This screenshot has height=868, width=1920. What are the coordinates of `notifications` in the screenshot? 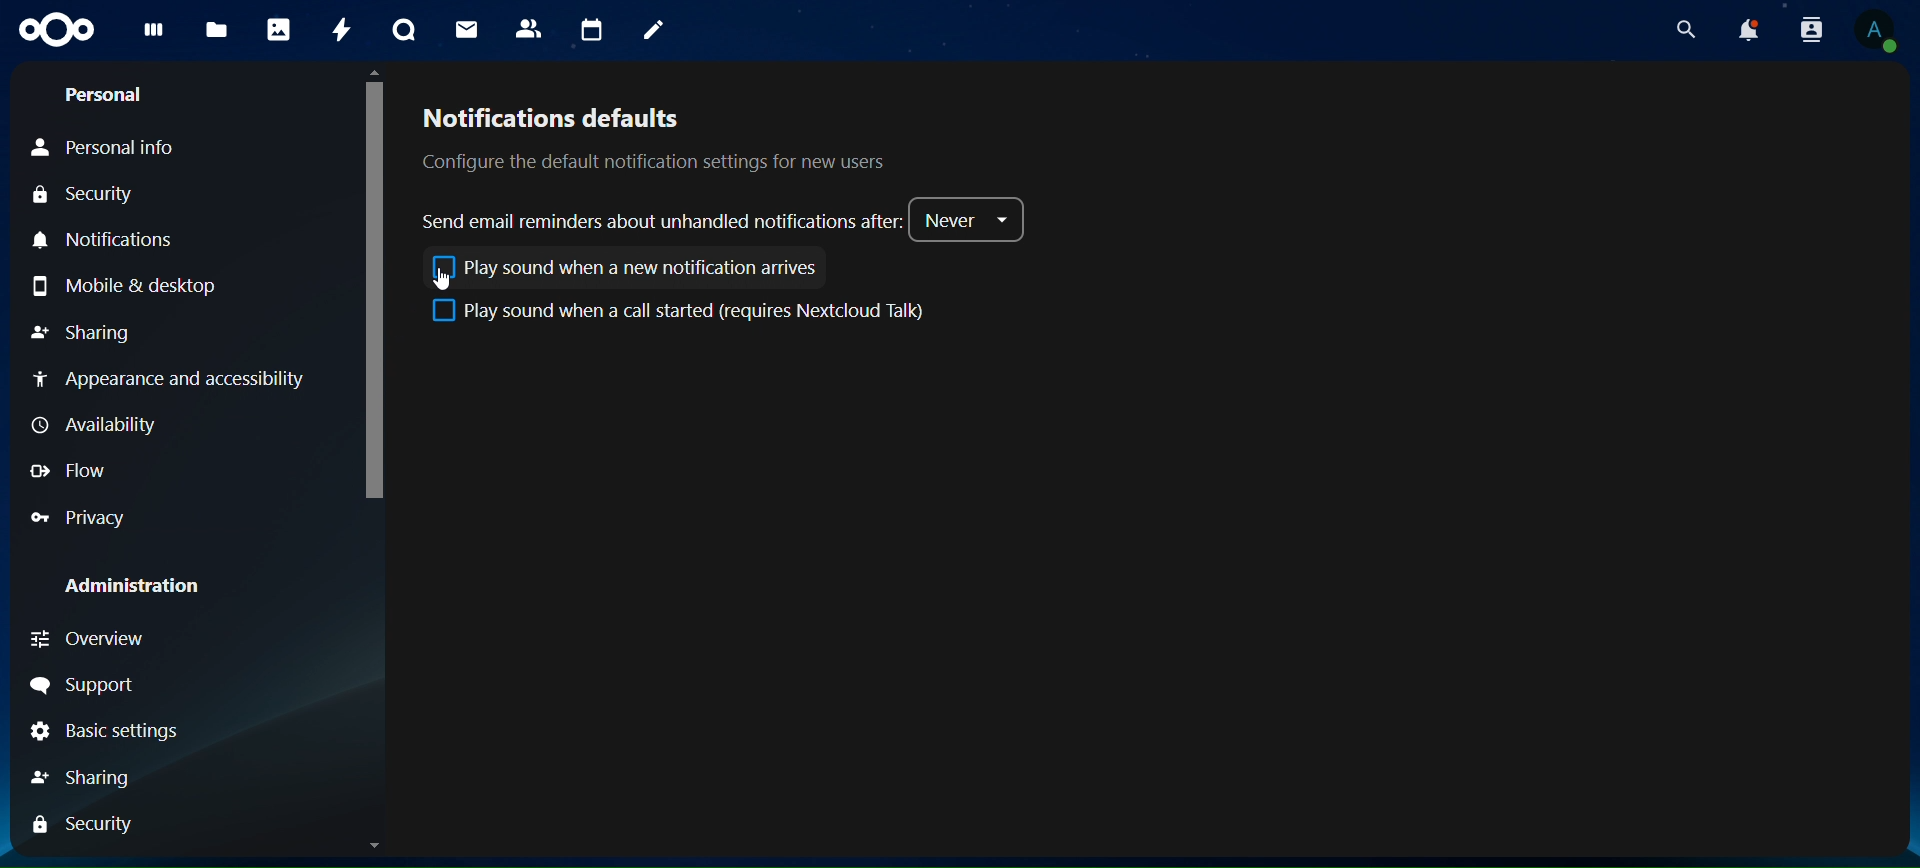 It's located at (1745, 29).